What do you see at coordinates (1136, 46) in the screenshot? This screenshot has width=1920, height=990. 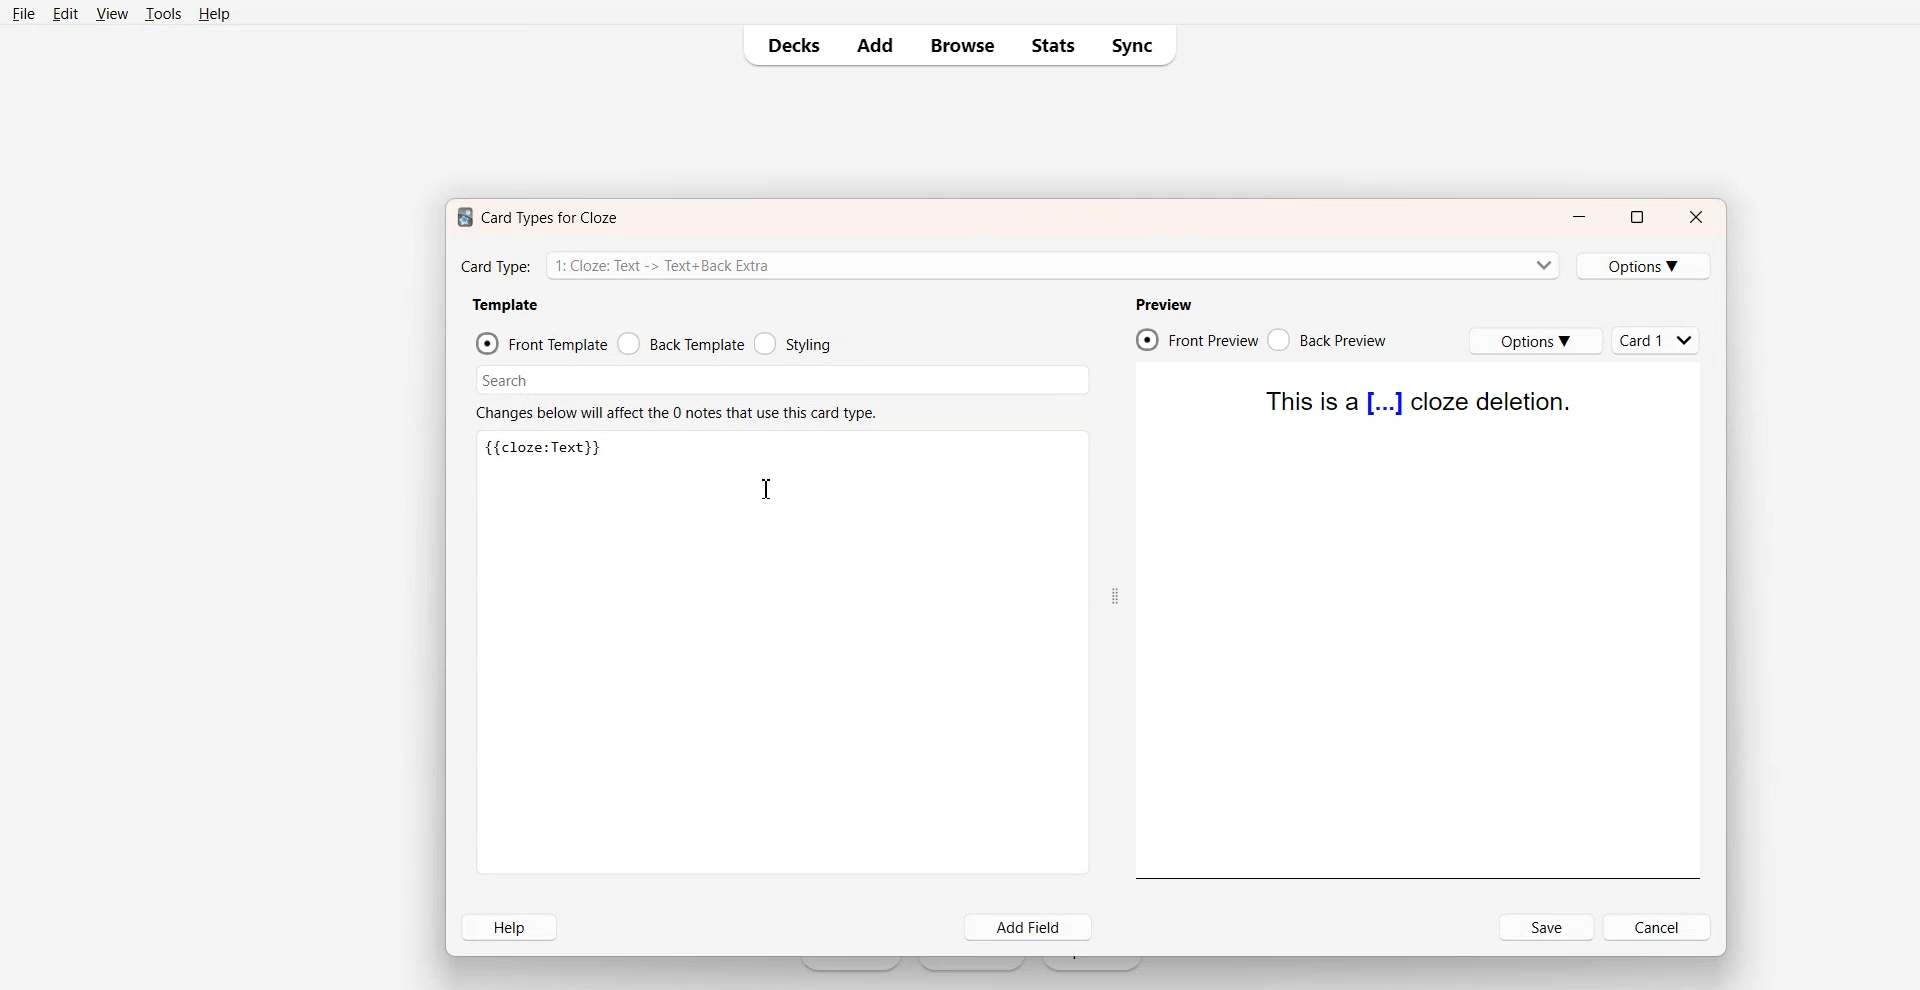 I see `Sync` at bounding box center [1136, 46].